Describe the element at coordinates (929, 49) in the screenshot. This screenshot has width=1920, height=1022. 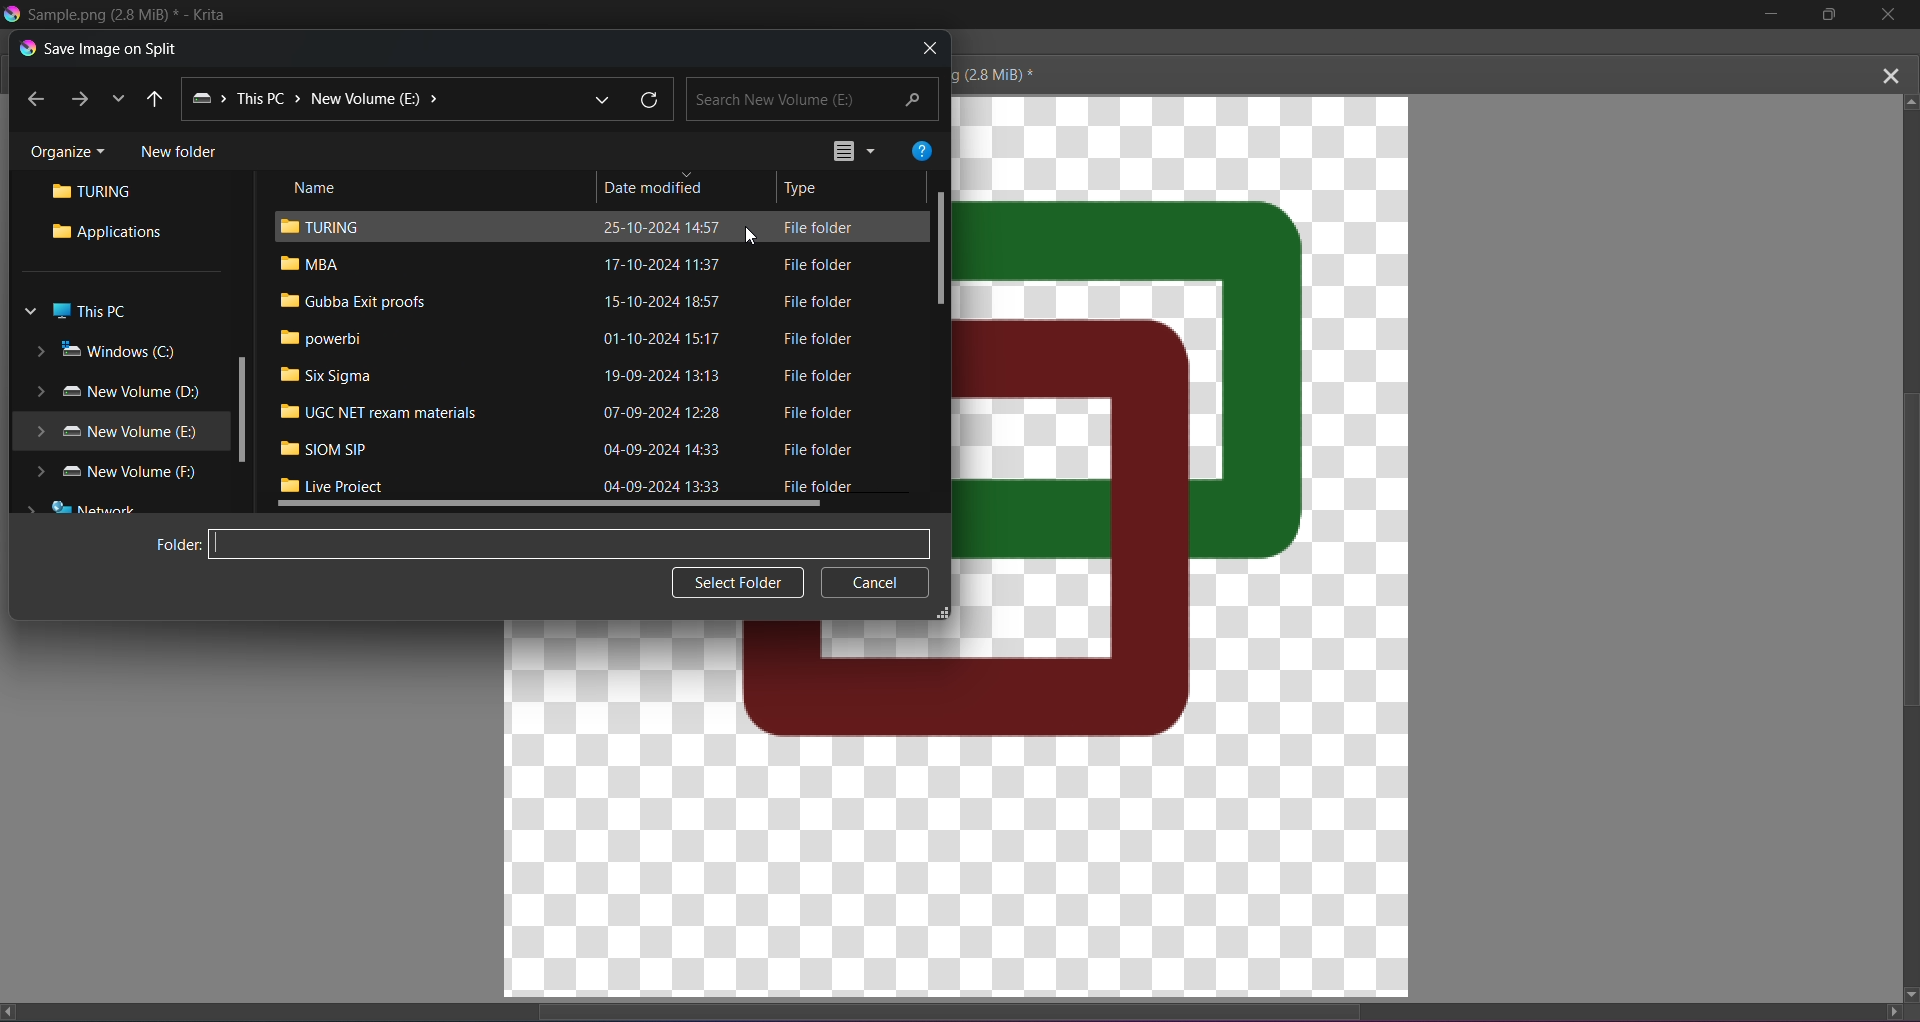
I see `Close` at that location.